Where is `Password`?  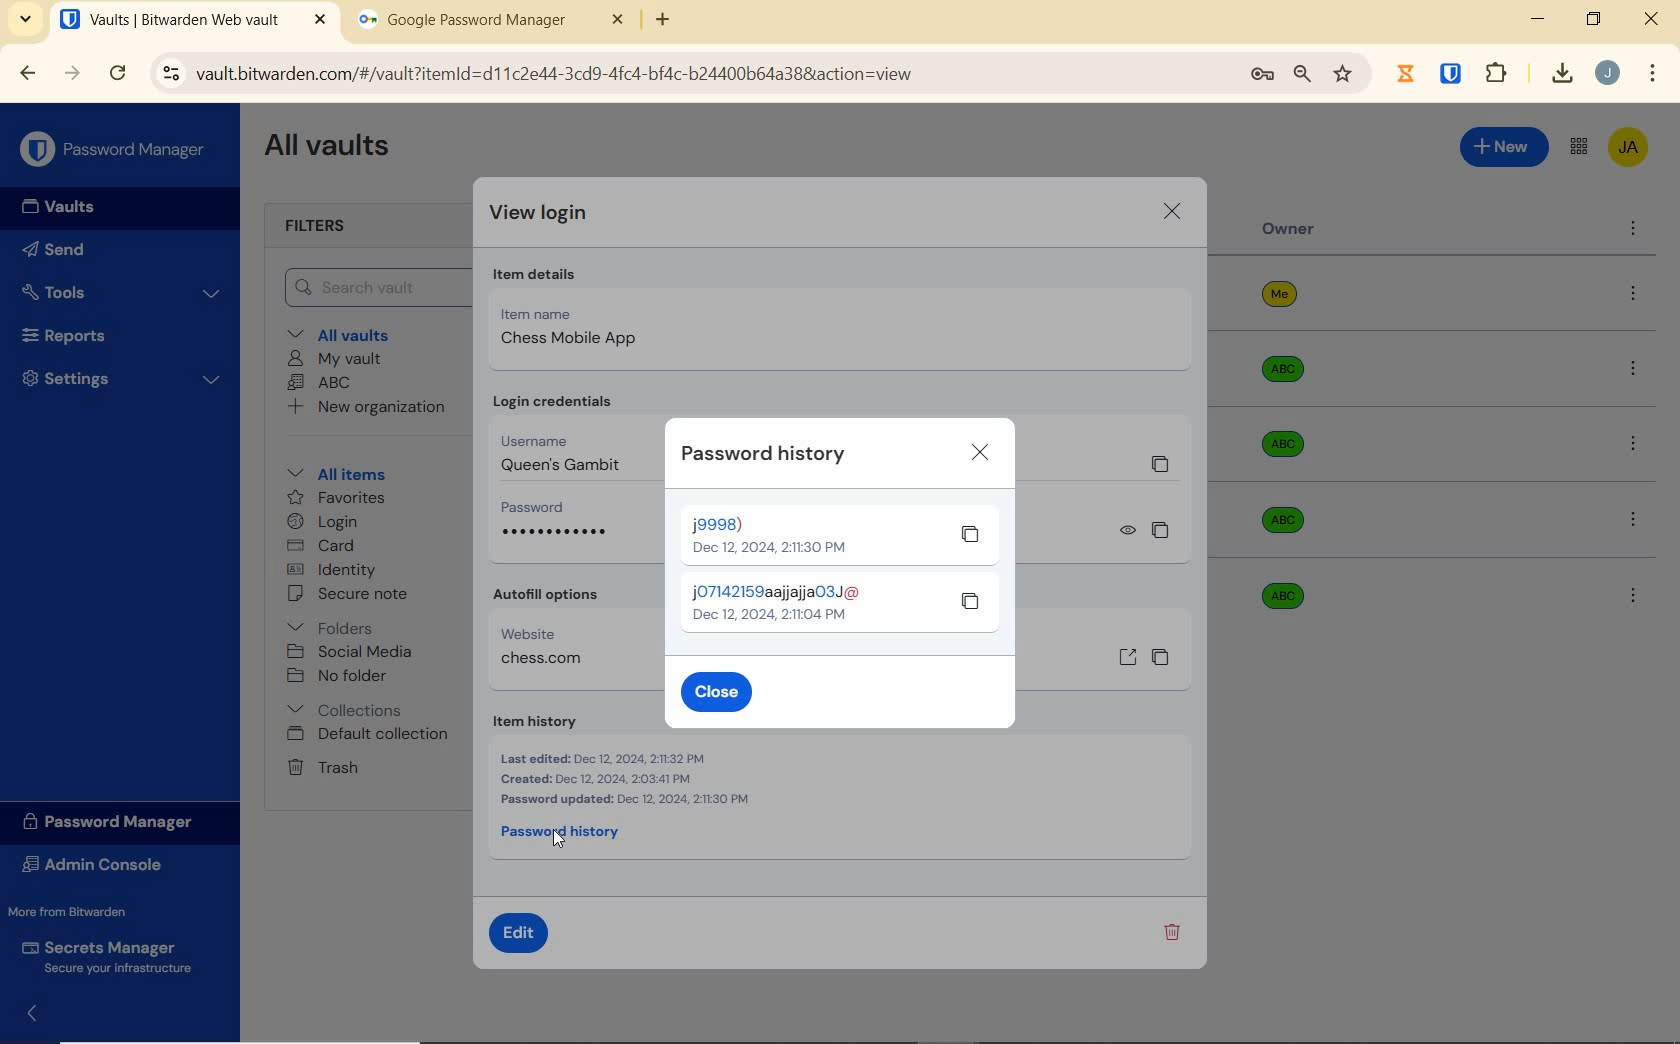 Password is located at coordinates (535, 508).